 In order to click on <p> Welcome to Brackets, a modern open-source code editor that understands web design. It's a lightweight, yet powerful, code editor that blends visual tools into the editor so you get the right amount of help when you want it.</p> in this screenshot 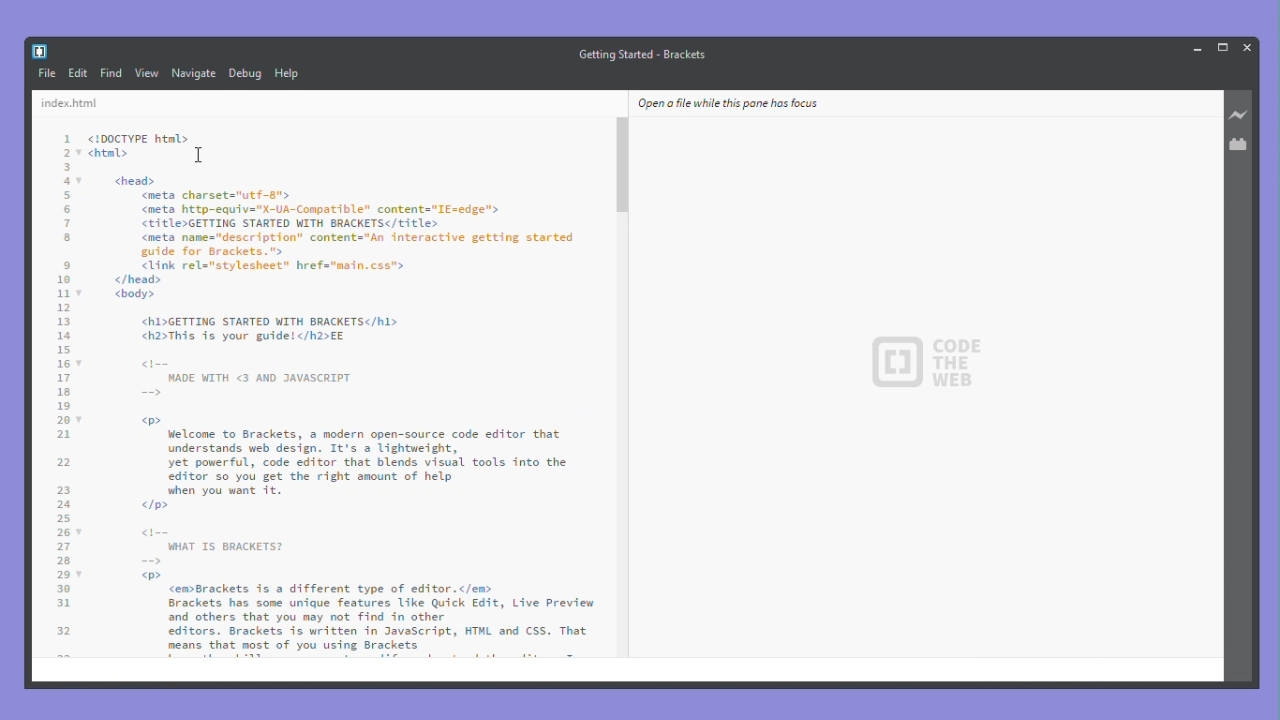, I will do `click(354, 461)`.